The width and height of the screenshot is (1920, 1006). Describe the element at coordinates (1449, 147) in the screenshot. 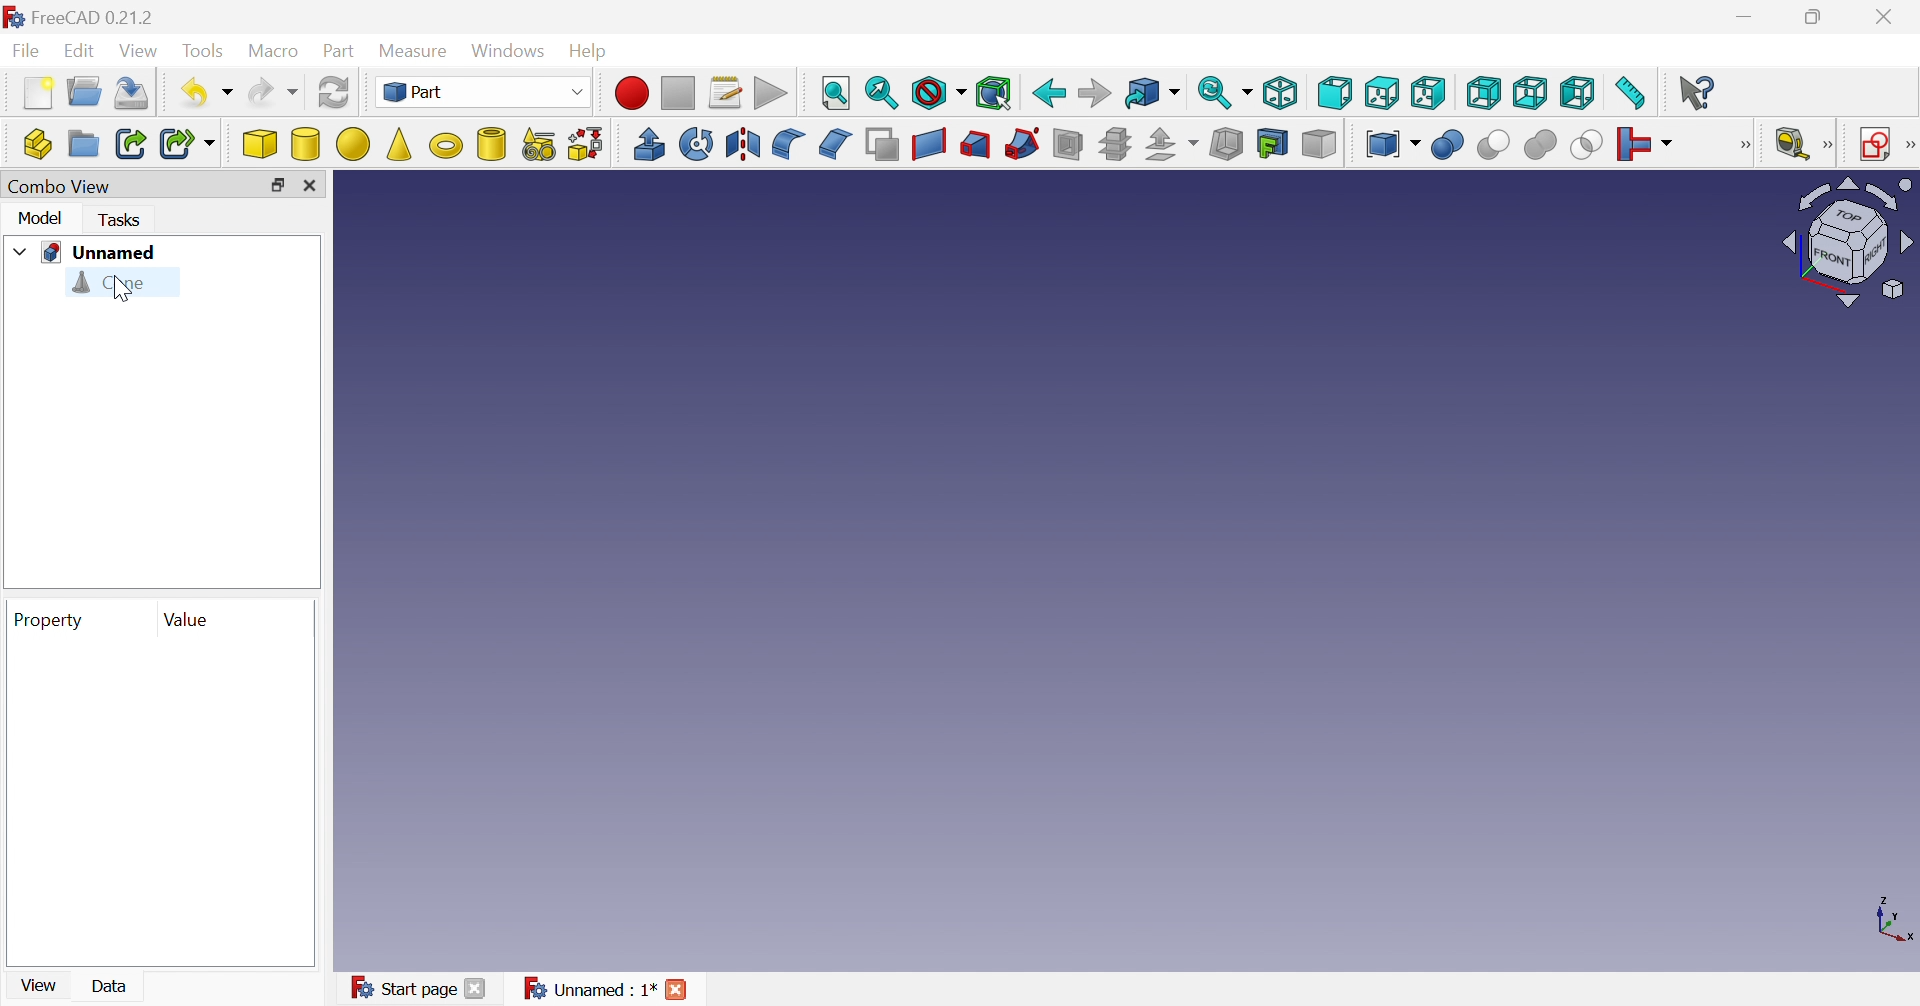

I see `Boolean` at that location.